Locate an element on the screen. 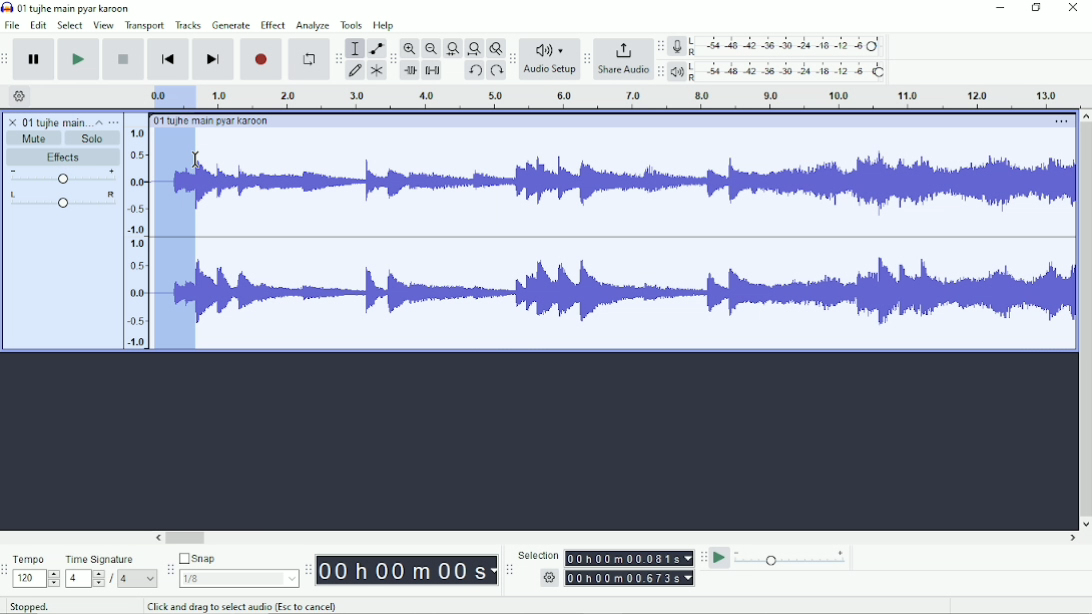 The image size is (1092, 614). 4 is located at coordinates (137, 578).